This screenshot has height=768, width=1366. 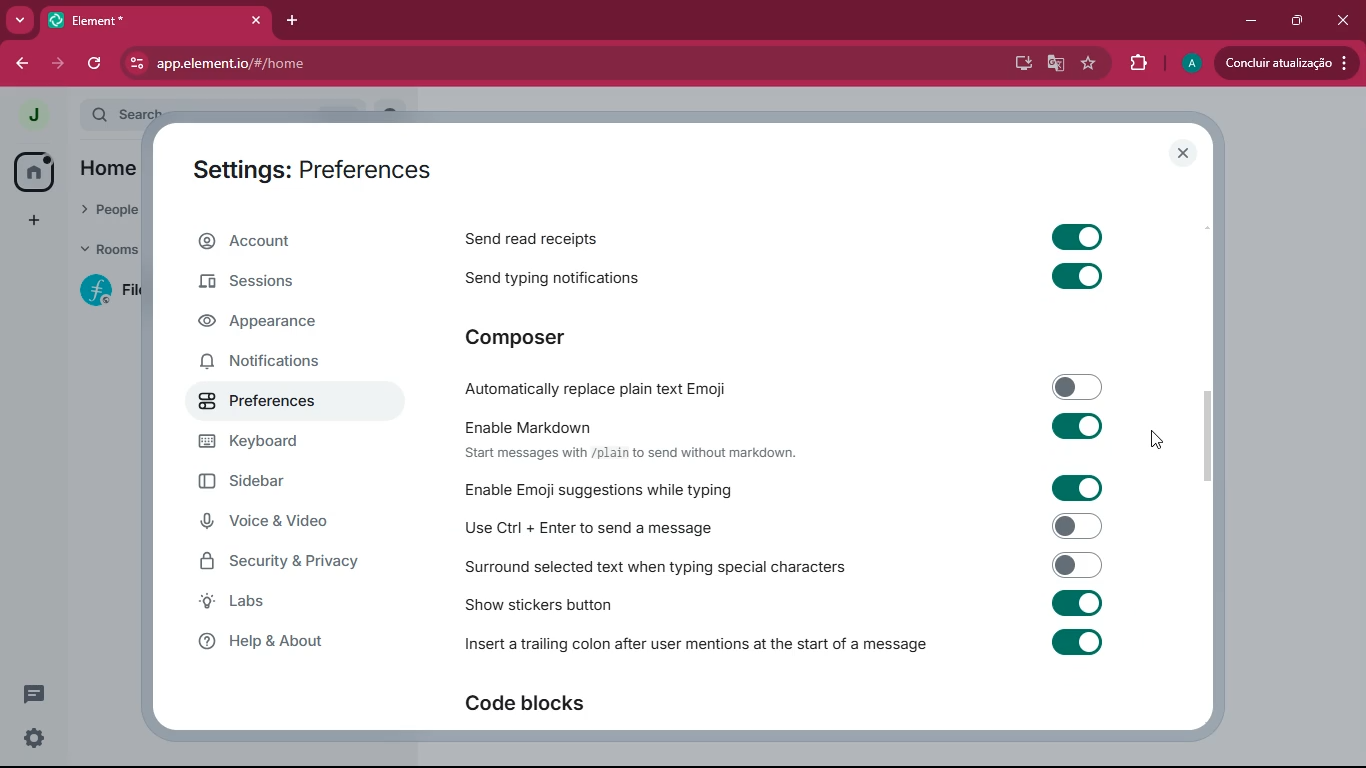 I want to click on add, so click(x=26, y=222).